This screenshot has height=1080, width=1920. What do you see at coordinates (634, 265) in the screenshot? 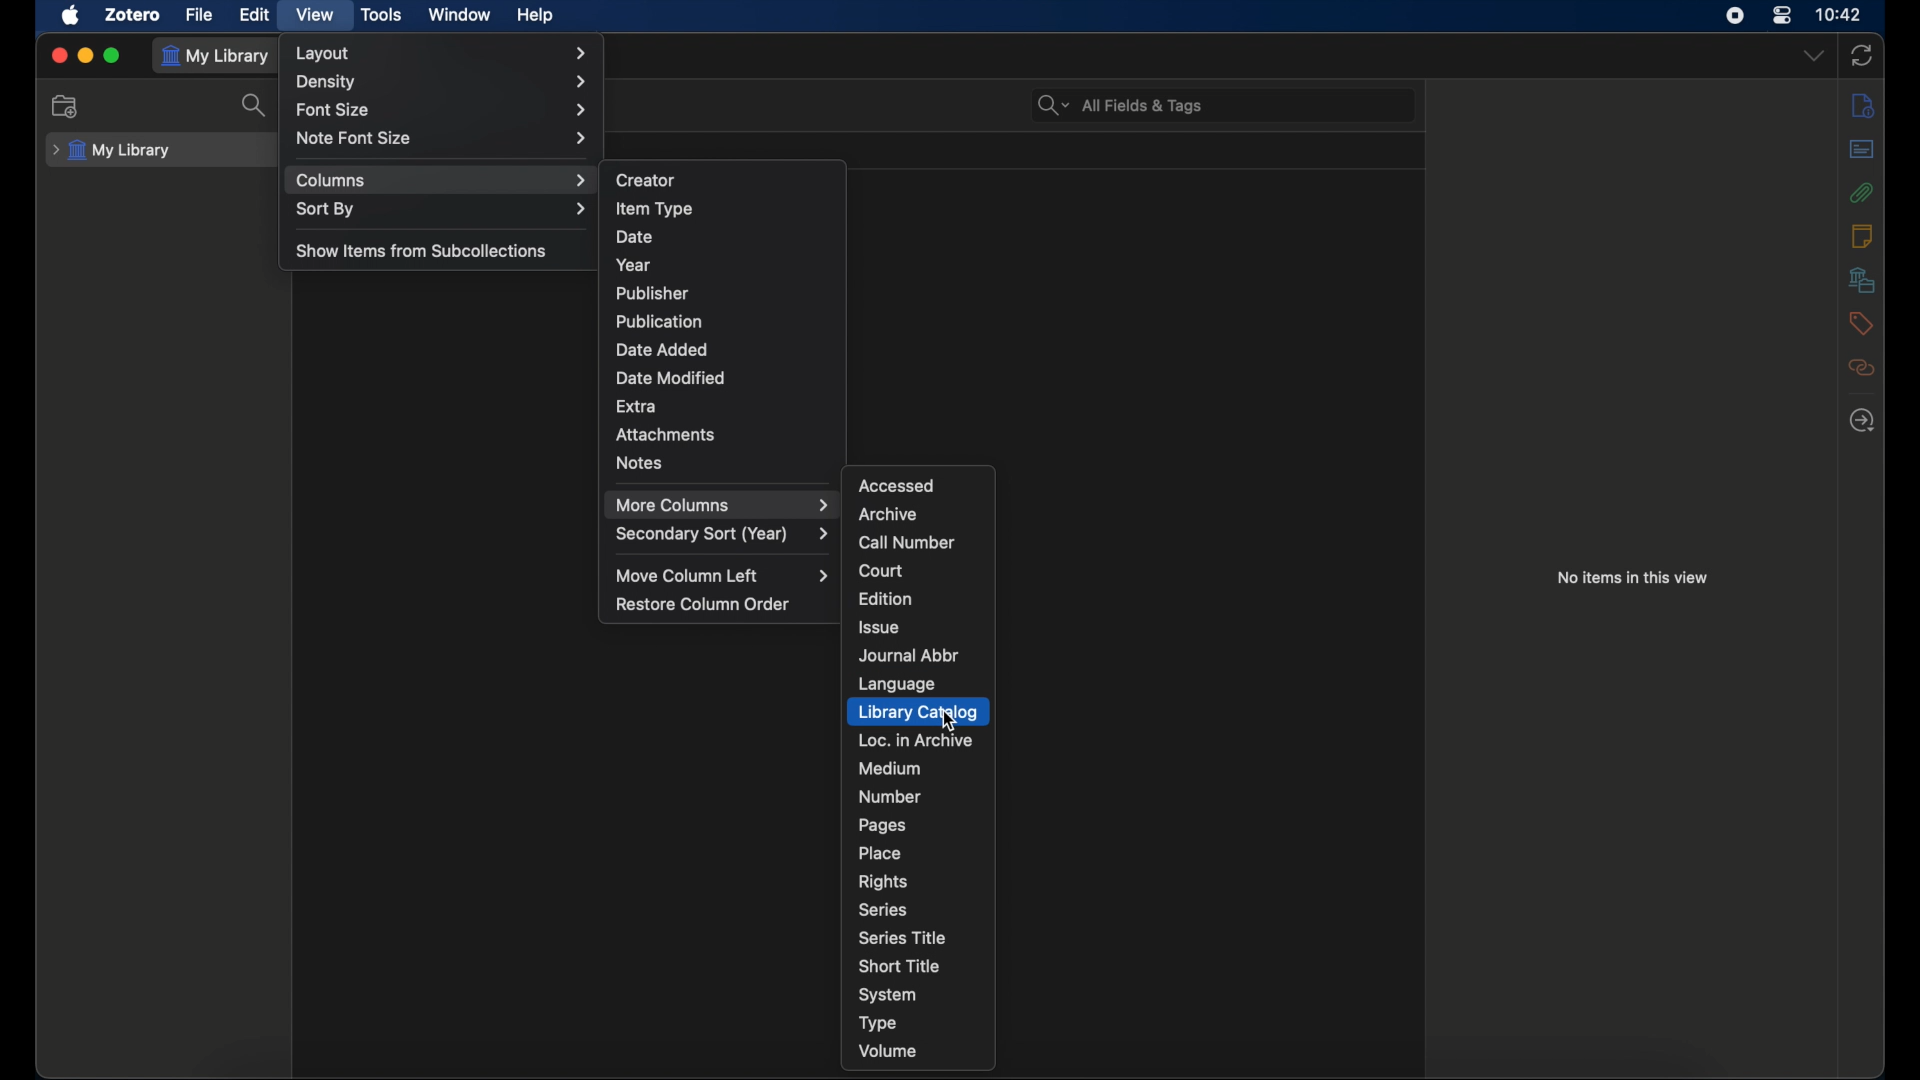
I see `year` at bounding box center [634, 265].